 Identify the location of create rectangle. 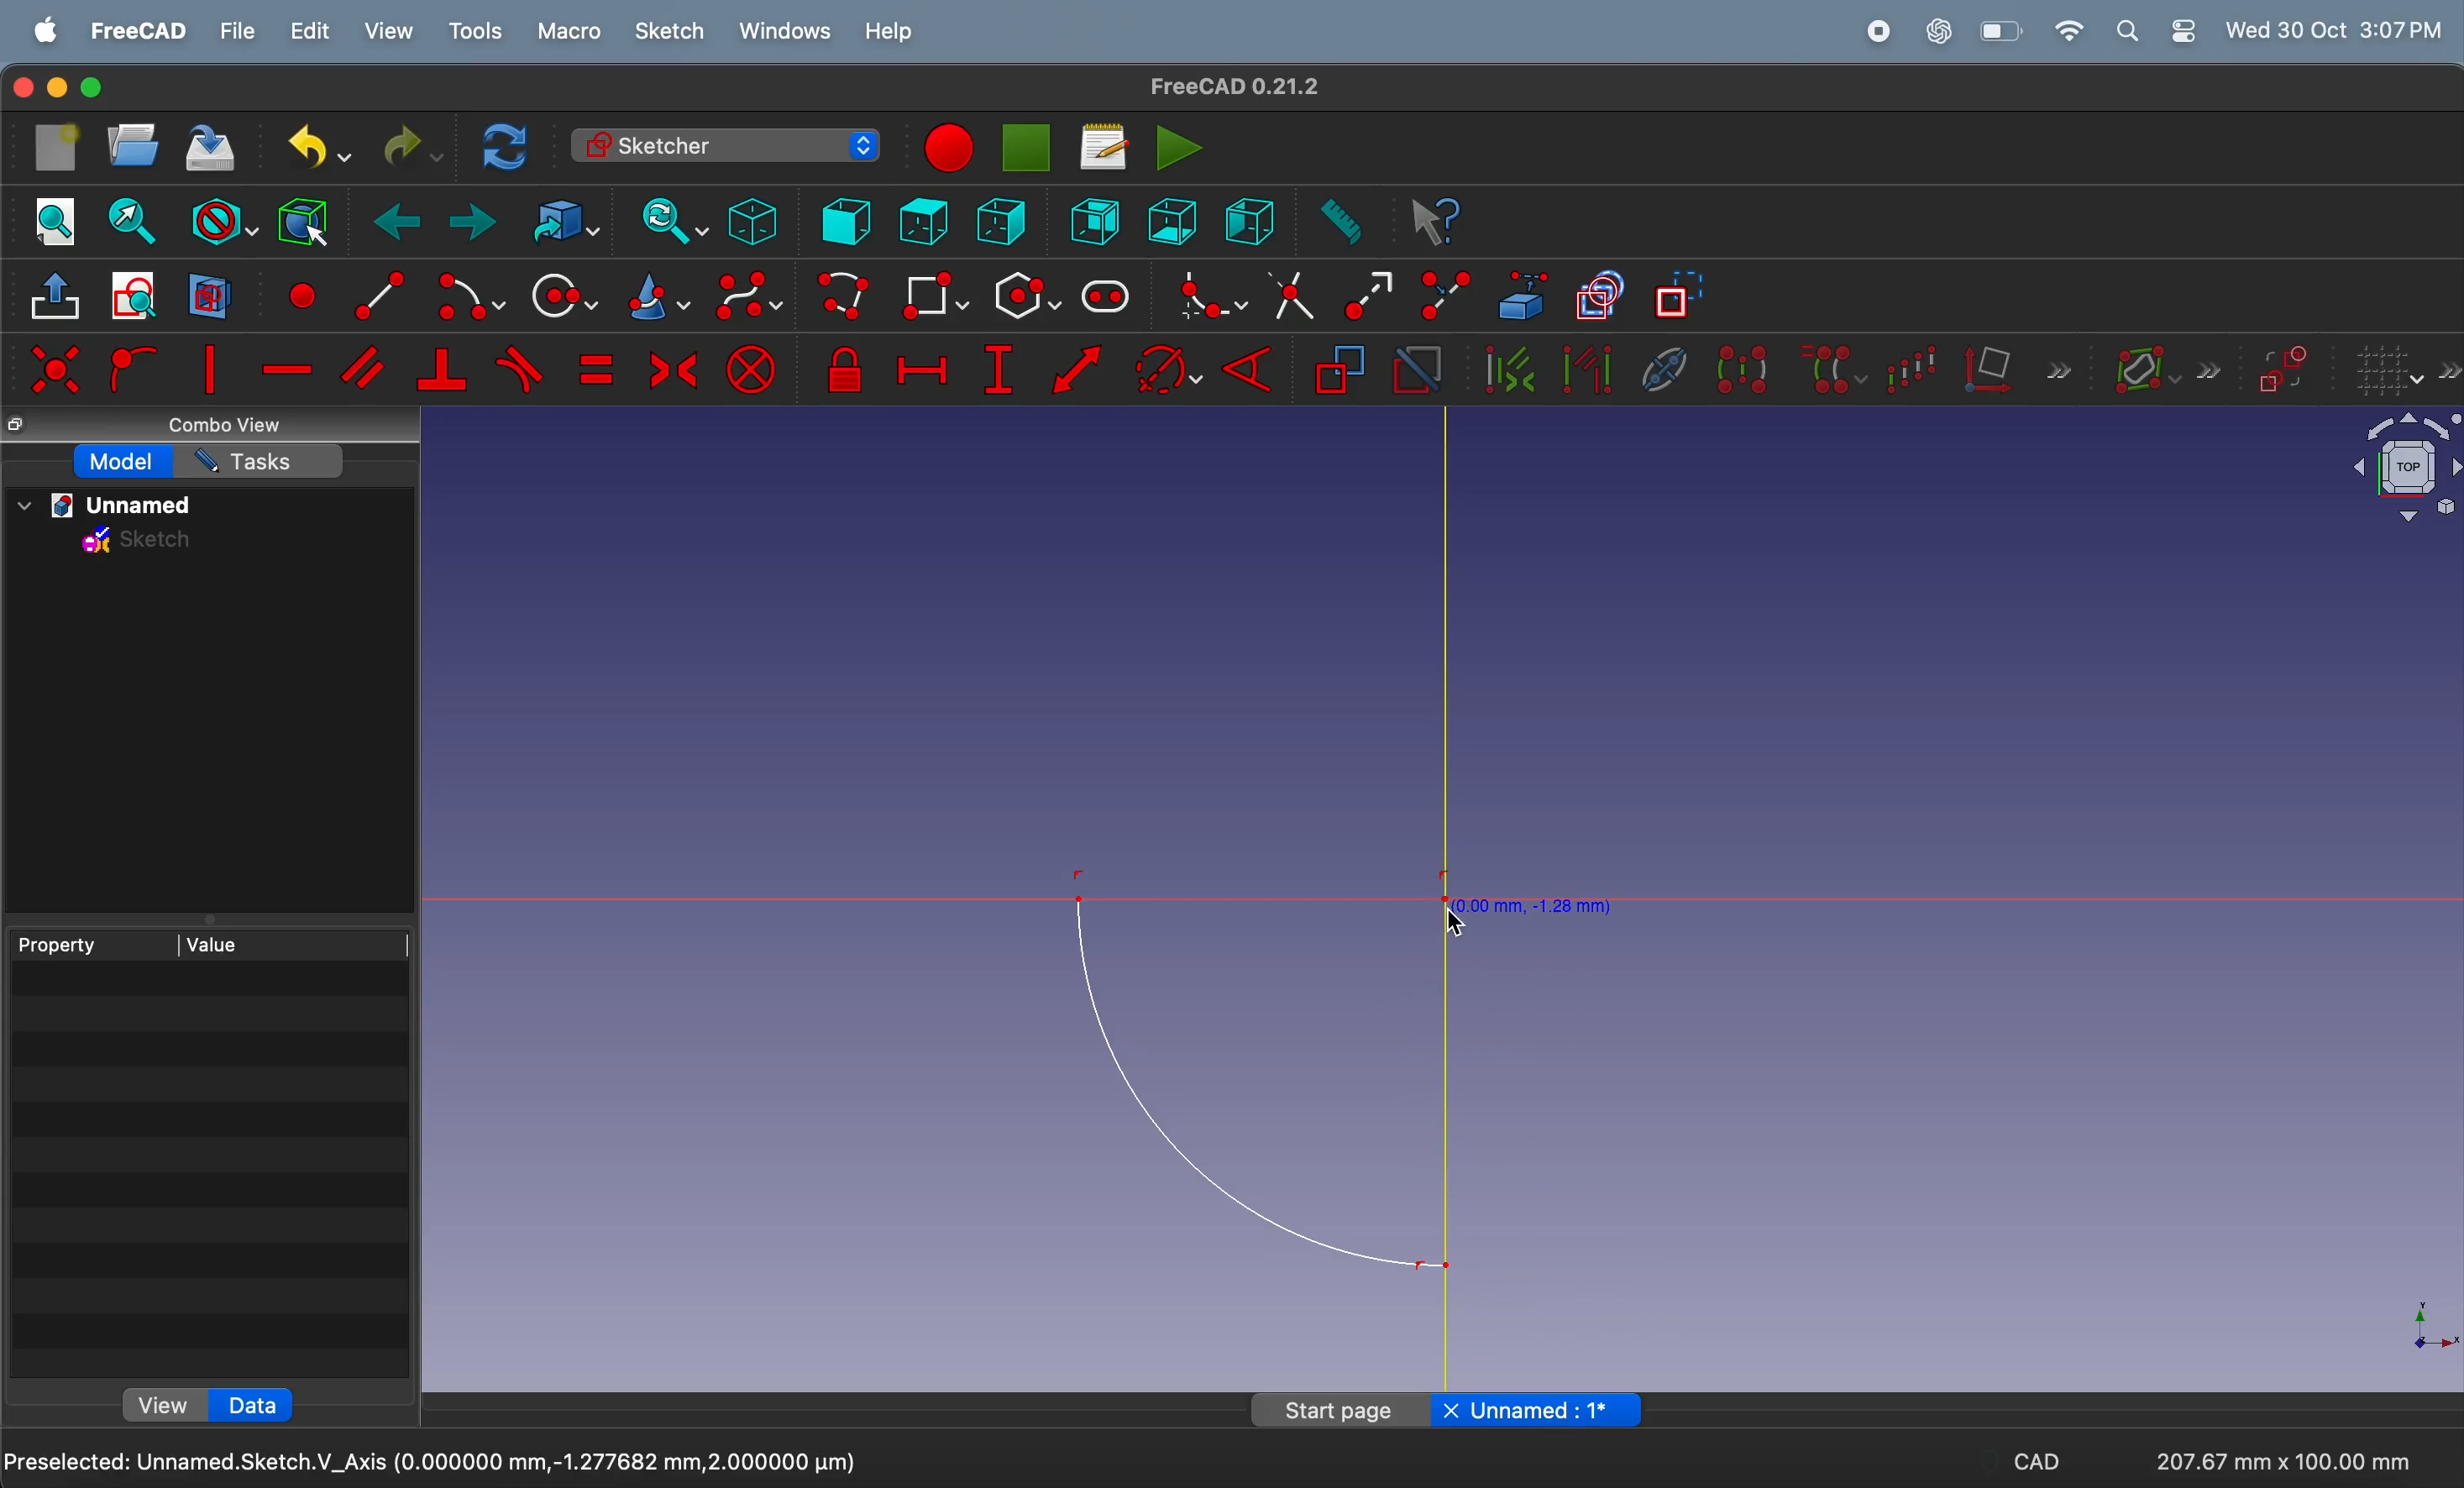
(935, 295).